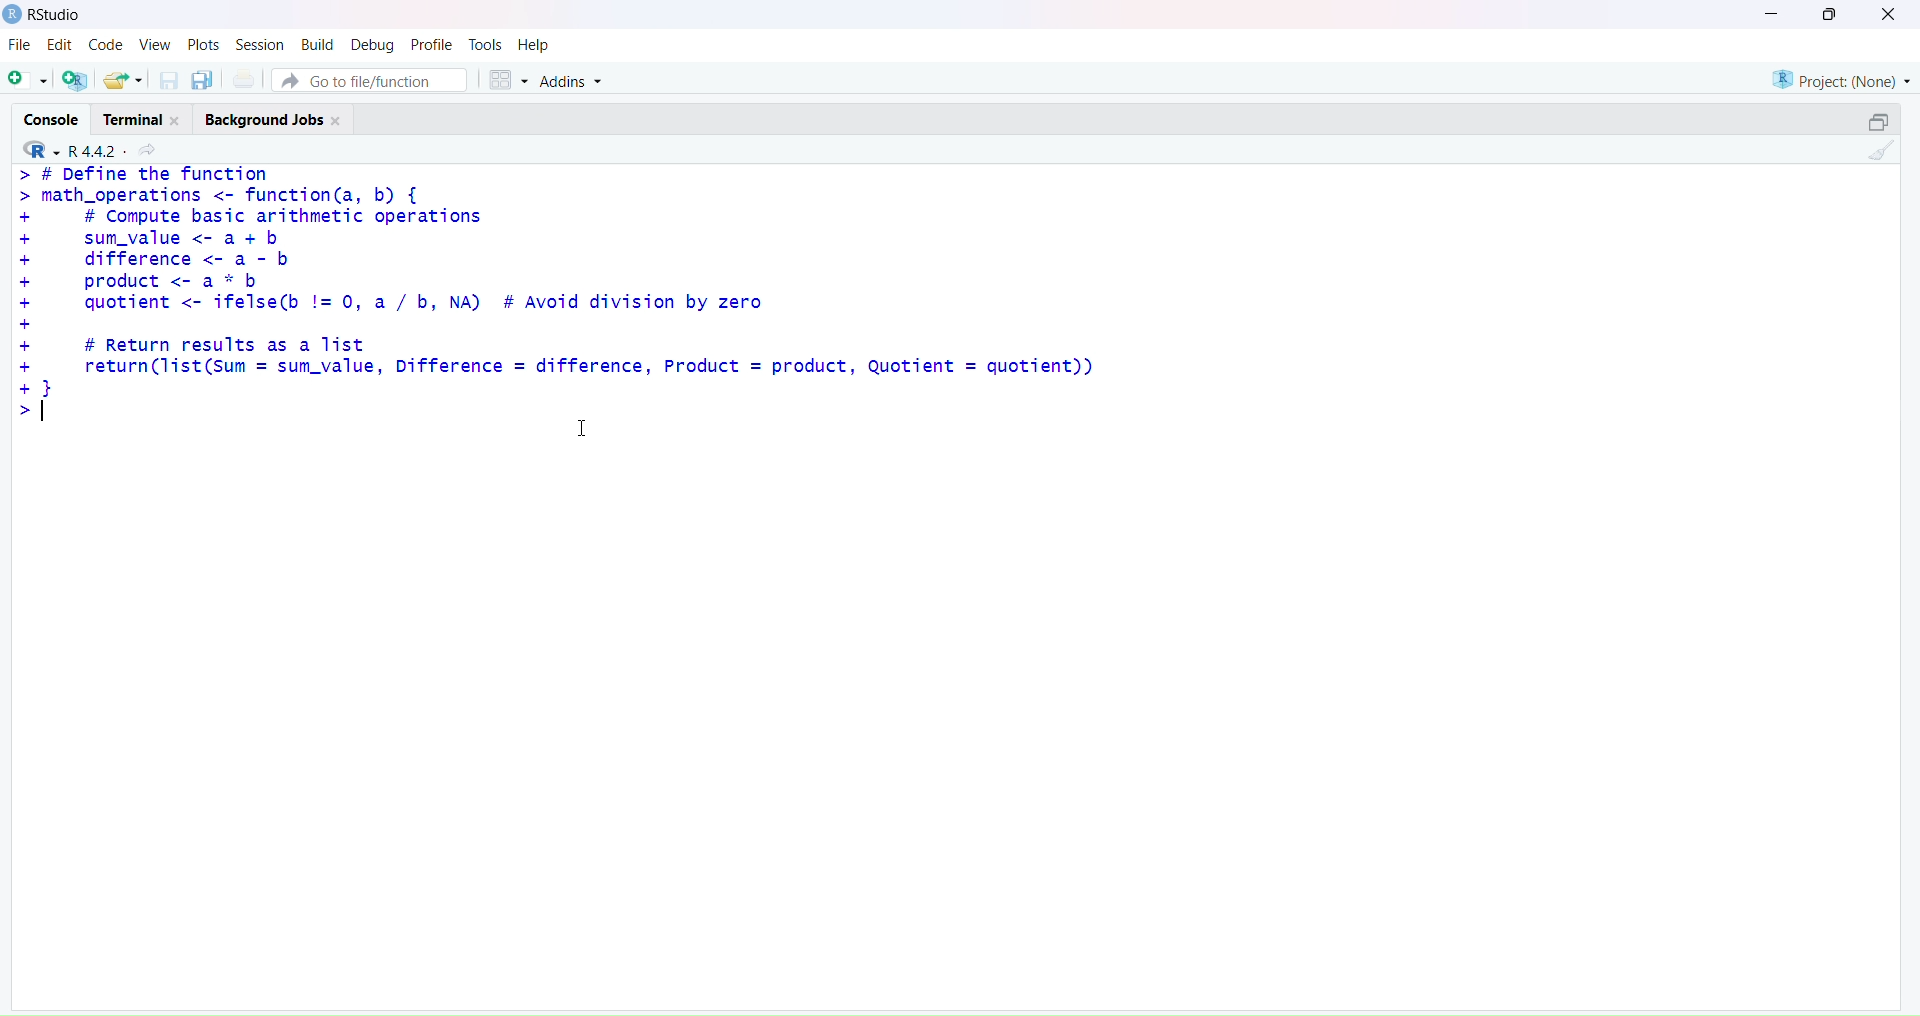 The image size is (1920, 1016). I want to click on Print the current file, so click(243, 78).